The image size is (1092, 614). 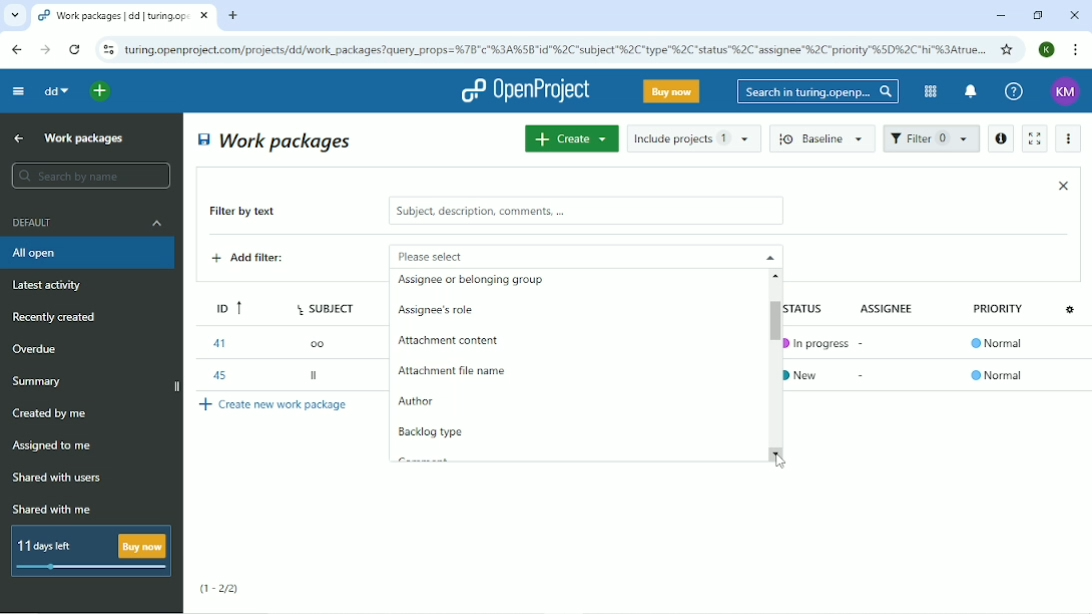 I want to click on OpenProject, so click(x=525, y=91).